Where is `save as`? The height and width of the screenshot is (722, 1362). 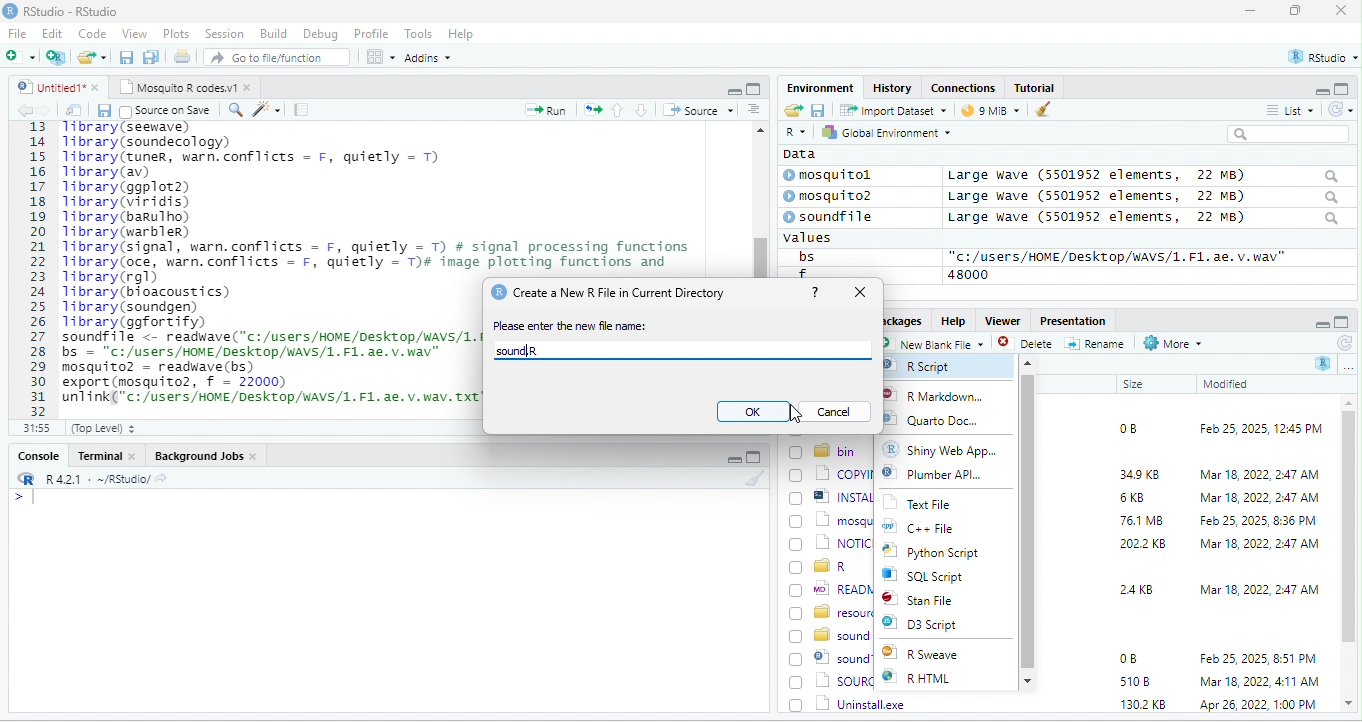
save as is located at coordinates (153, 58).